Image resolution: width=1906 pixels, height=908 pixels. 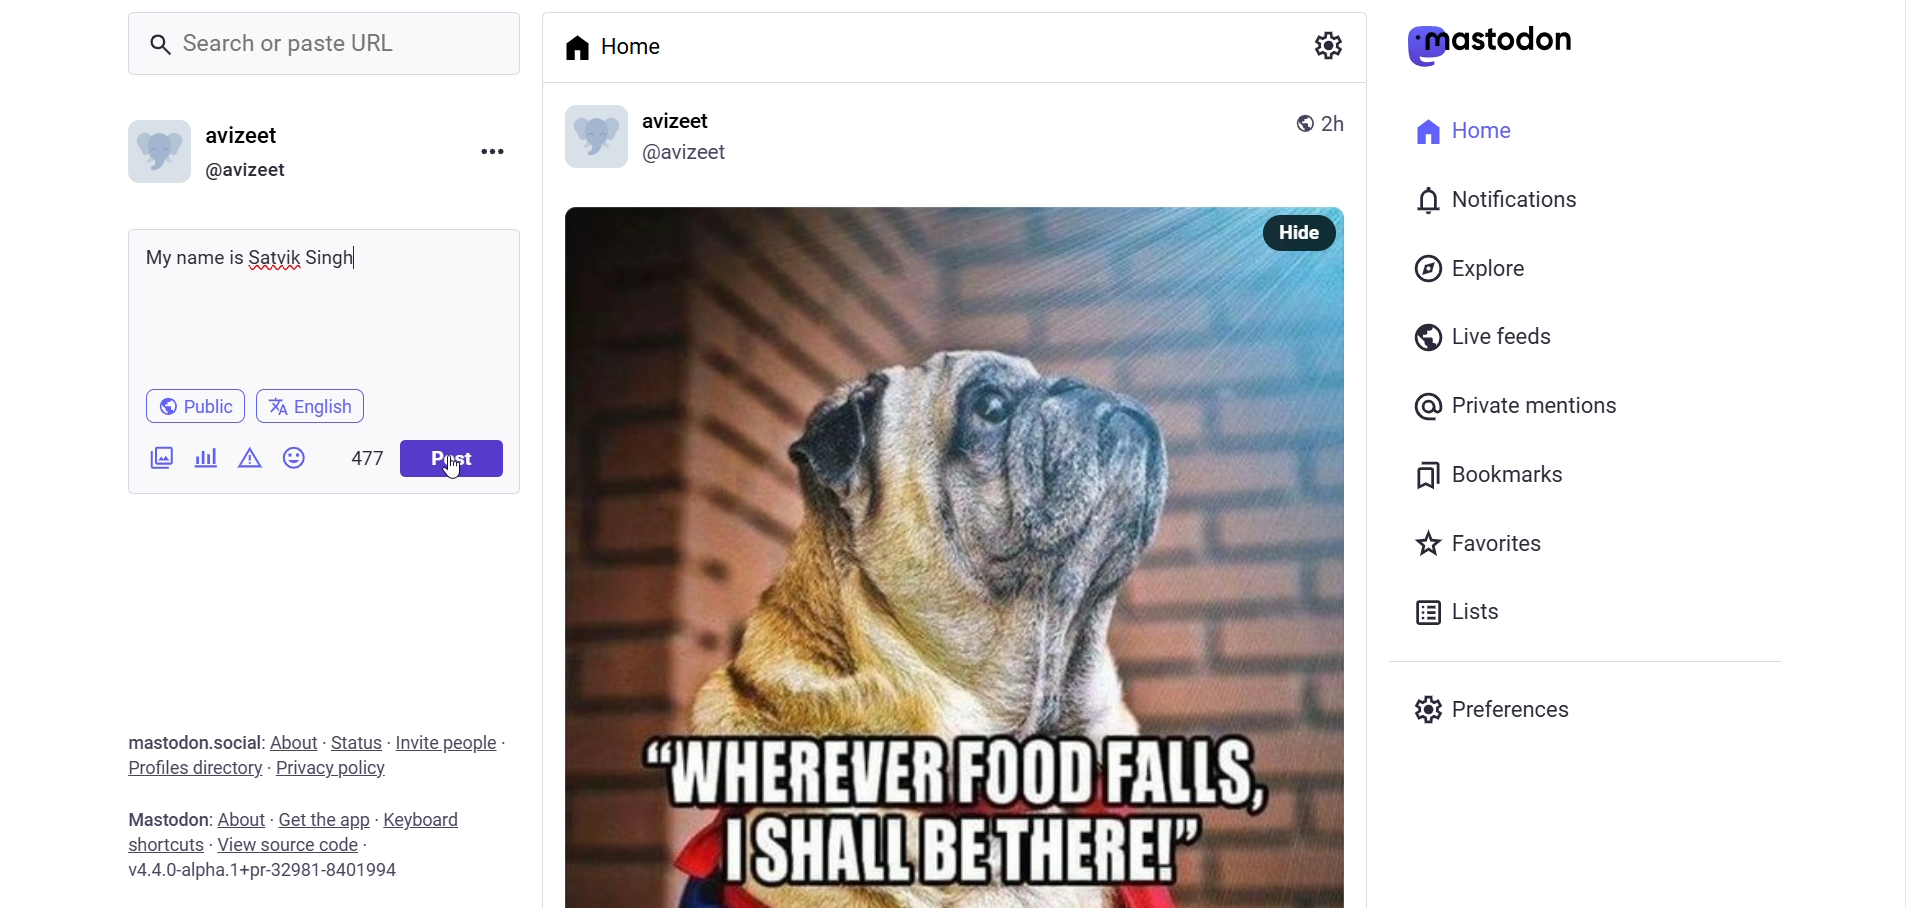 I want to click on Mastodon: About - Get the app - Keyboard
shortcuts - View source code
v4.4.0-alpha.1+pr-32981-8401994, so click(x=297, y=843).